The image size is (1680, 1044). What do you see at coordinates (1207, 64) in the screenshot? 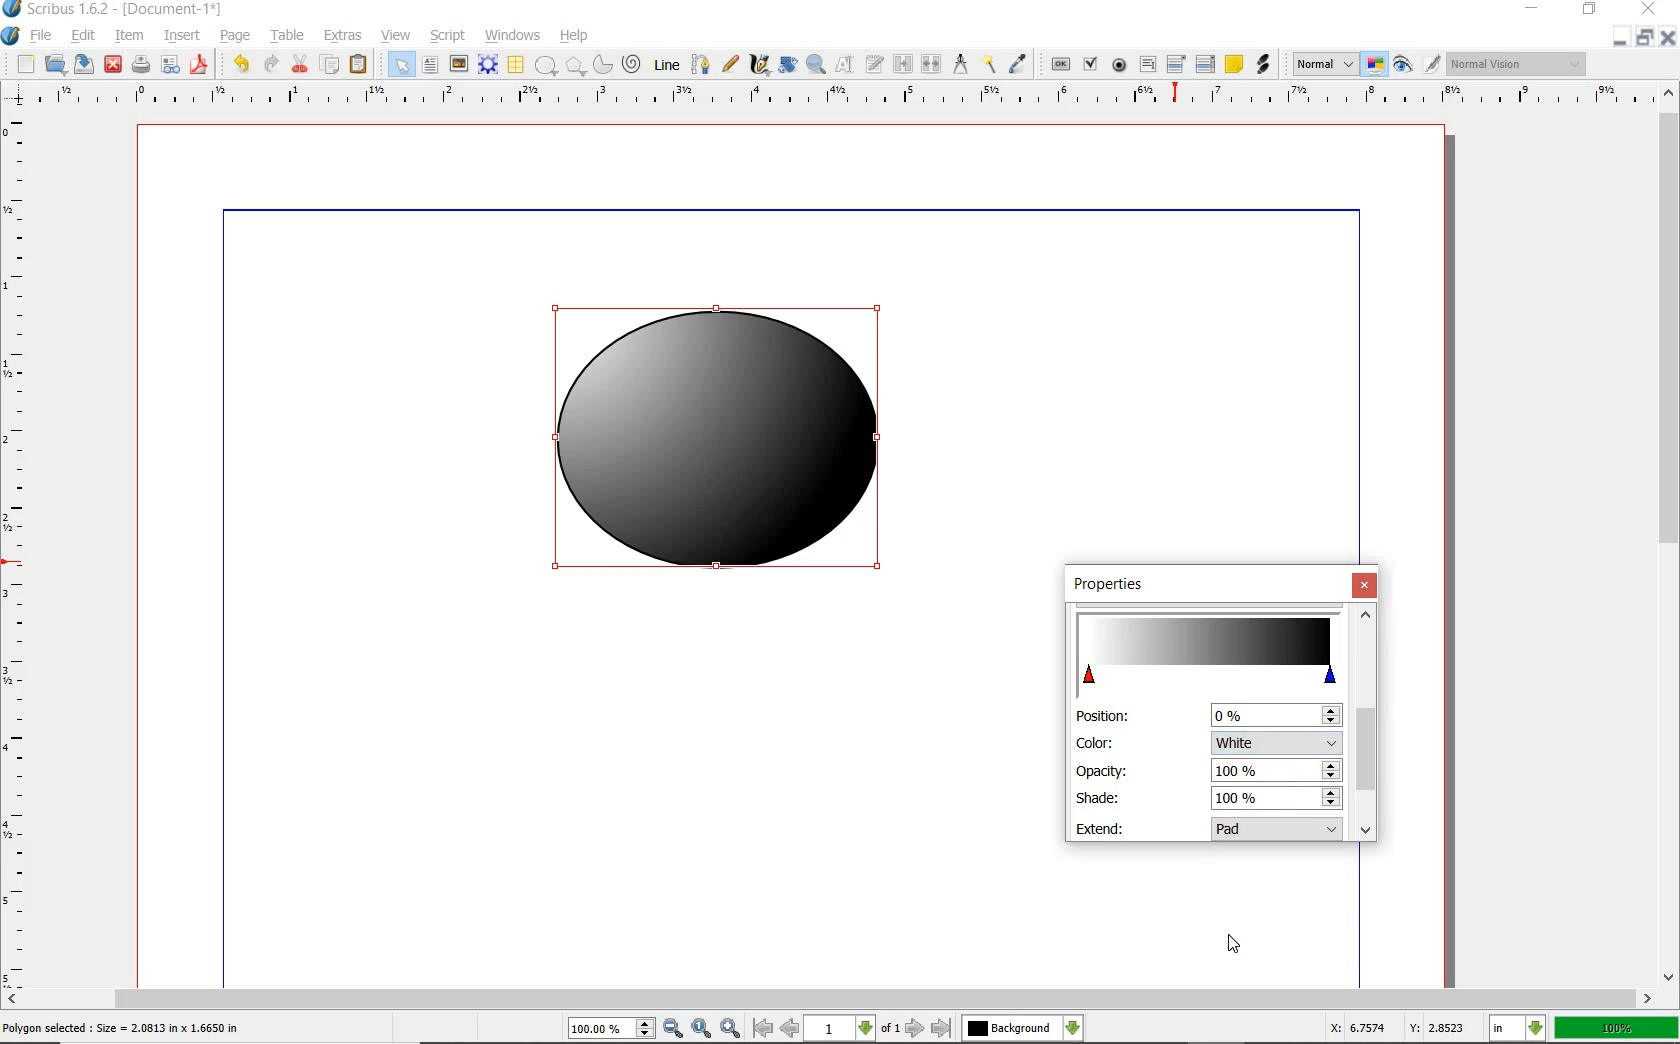
I see `PDF LIST BOX` at bounding box center [1207, 64].